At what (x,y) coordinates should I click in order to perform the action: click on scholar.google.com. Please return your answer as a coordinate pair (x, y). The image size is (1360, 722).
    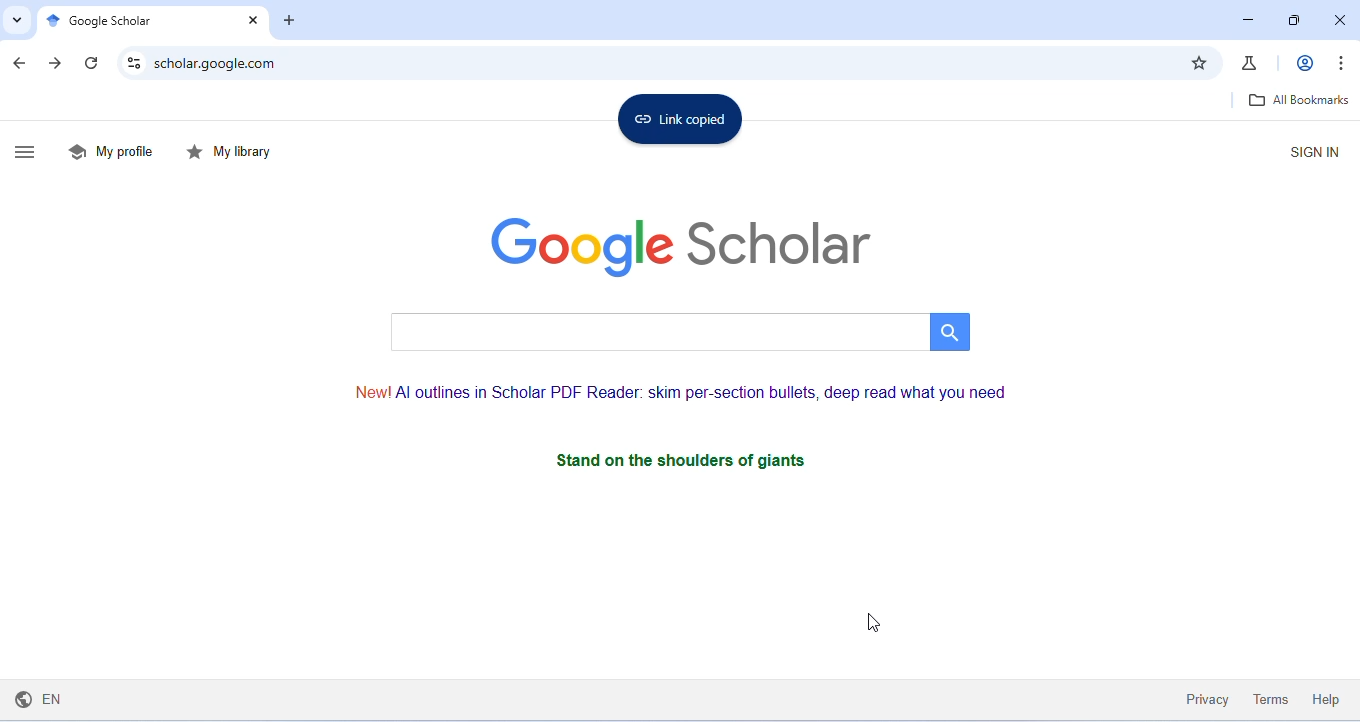
    Looking at the image, I should click on (220, 65).